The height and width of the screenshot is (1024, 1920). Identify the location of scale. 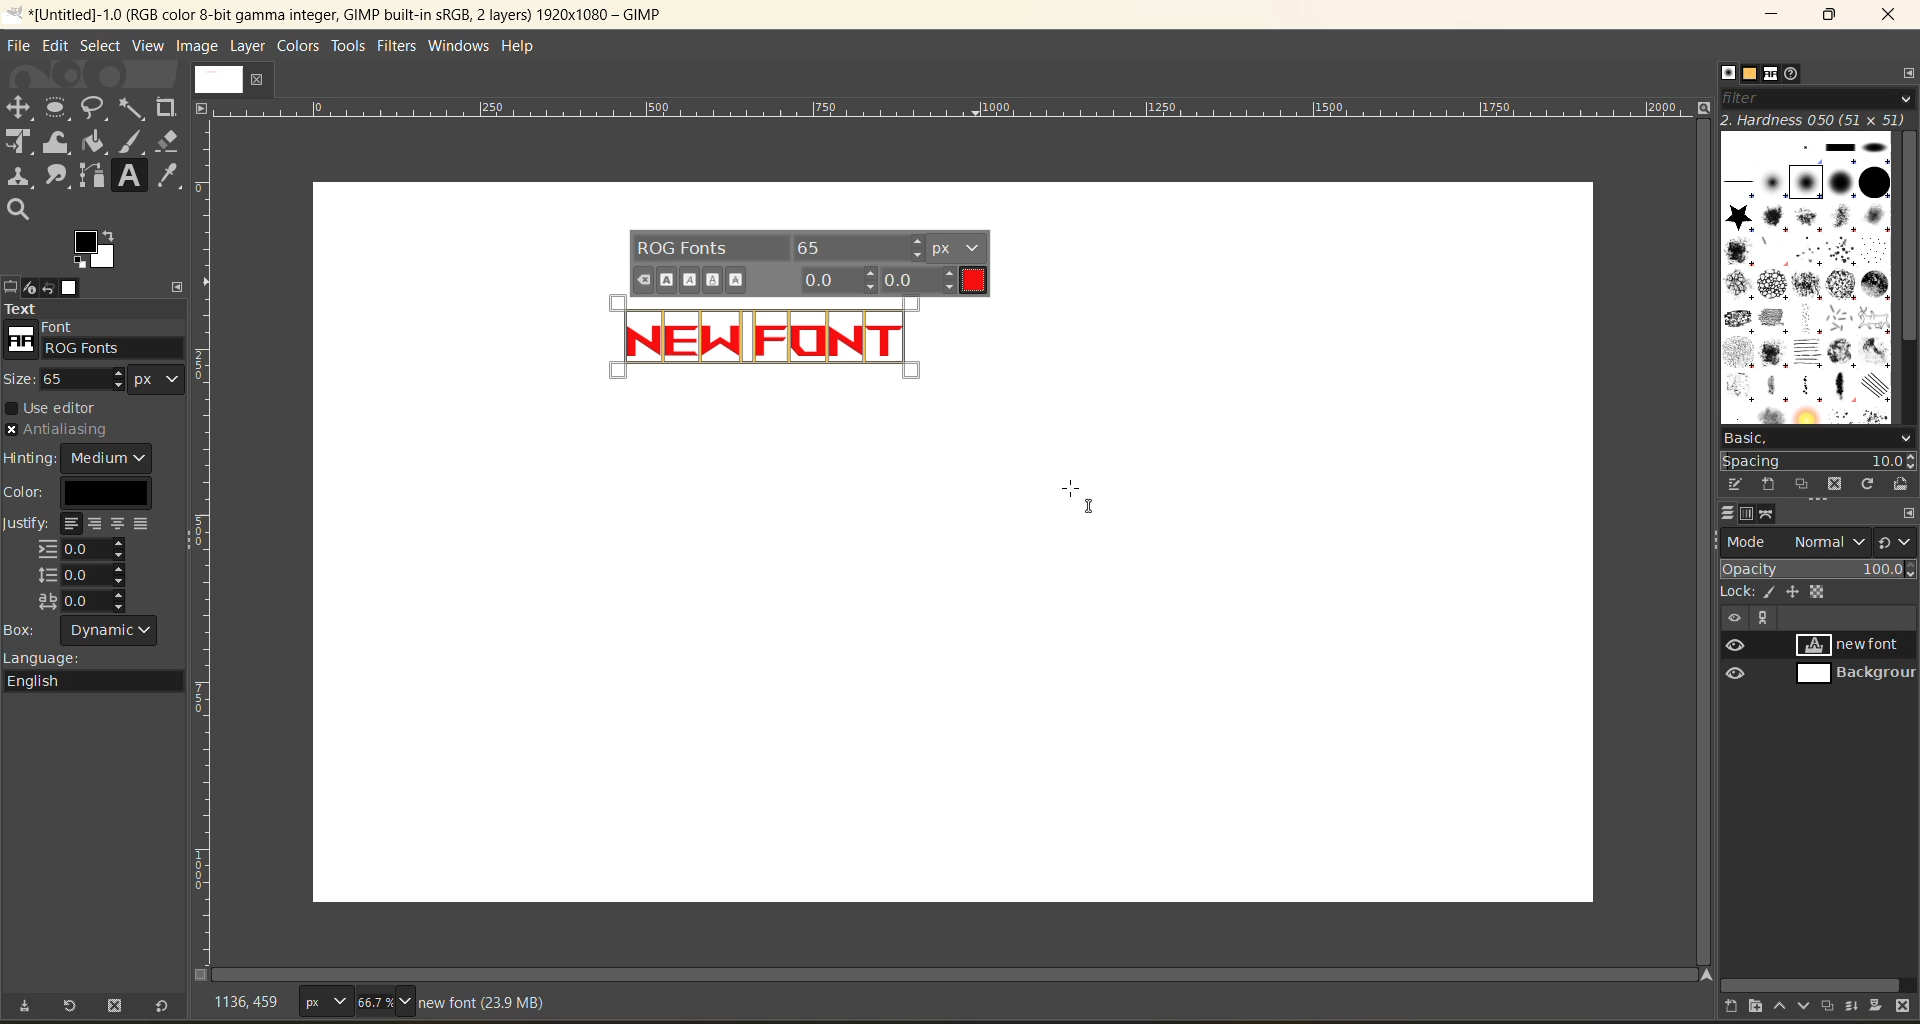
(950, 109).